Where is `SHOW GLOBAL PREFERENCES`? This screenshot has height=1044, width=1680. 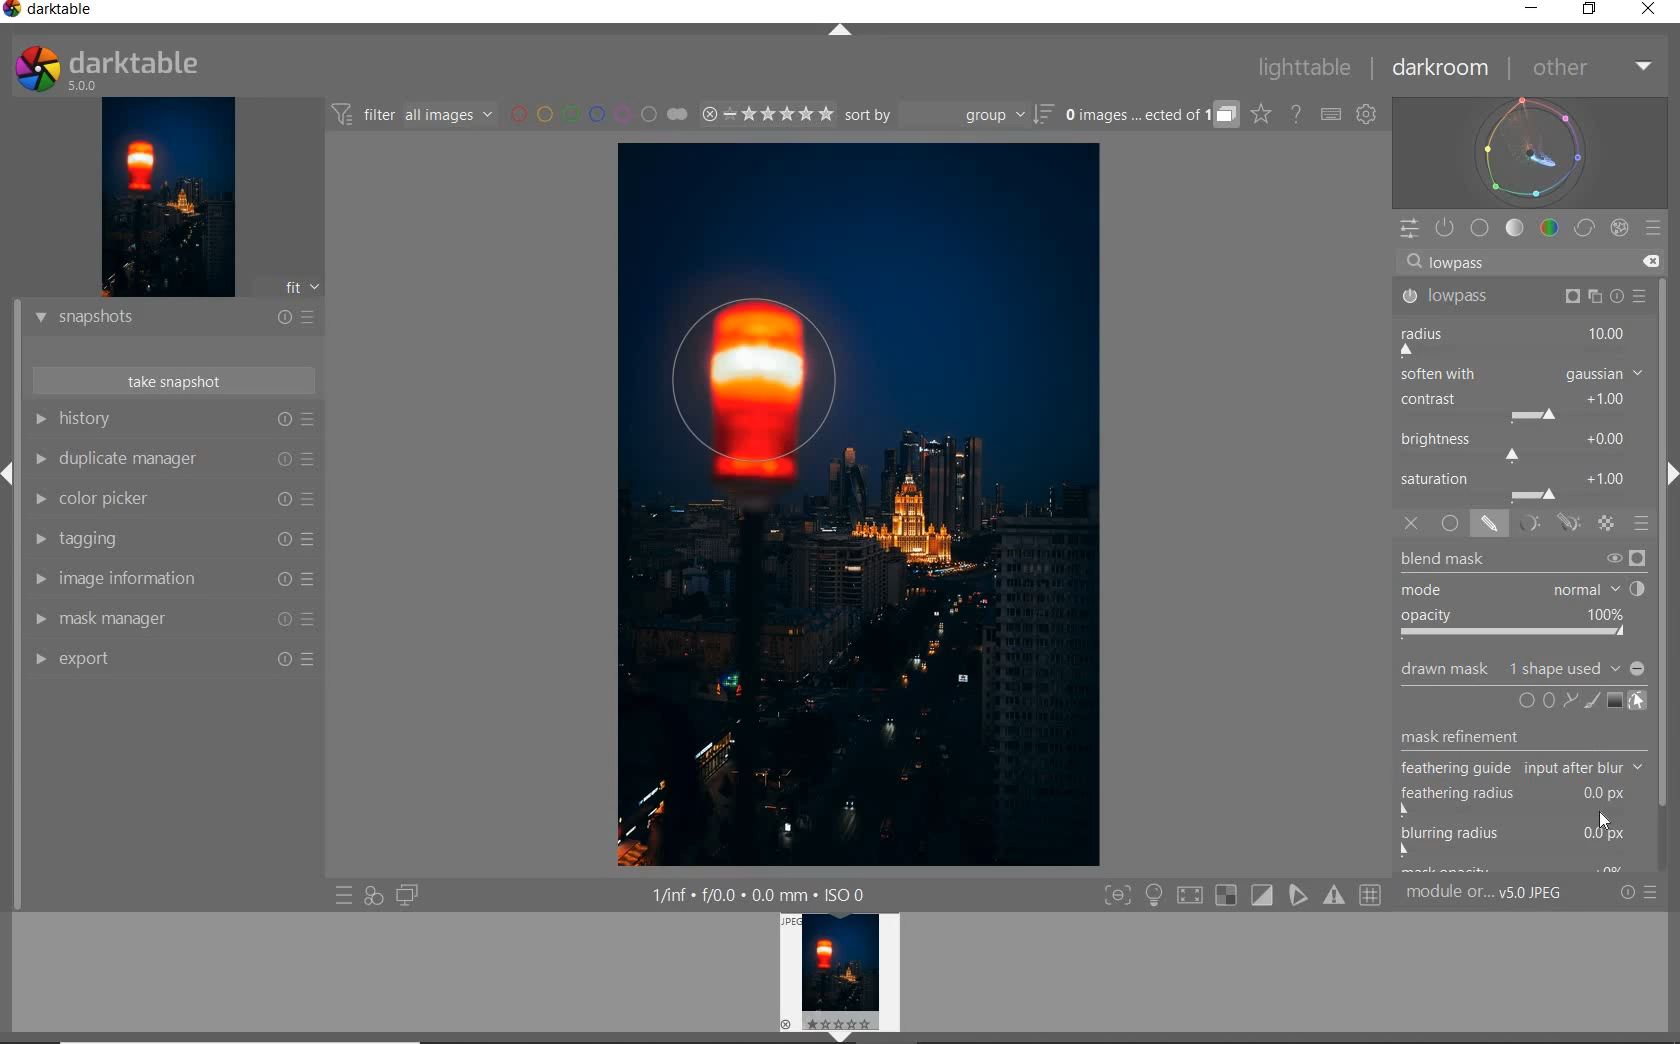
SHOW GLOBAL PREFERENCES is located at coordinates (1368, 115).